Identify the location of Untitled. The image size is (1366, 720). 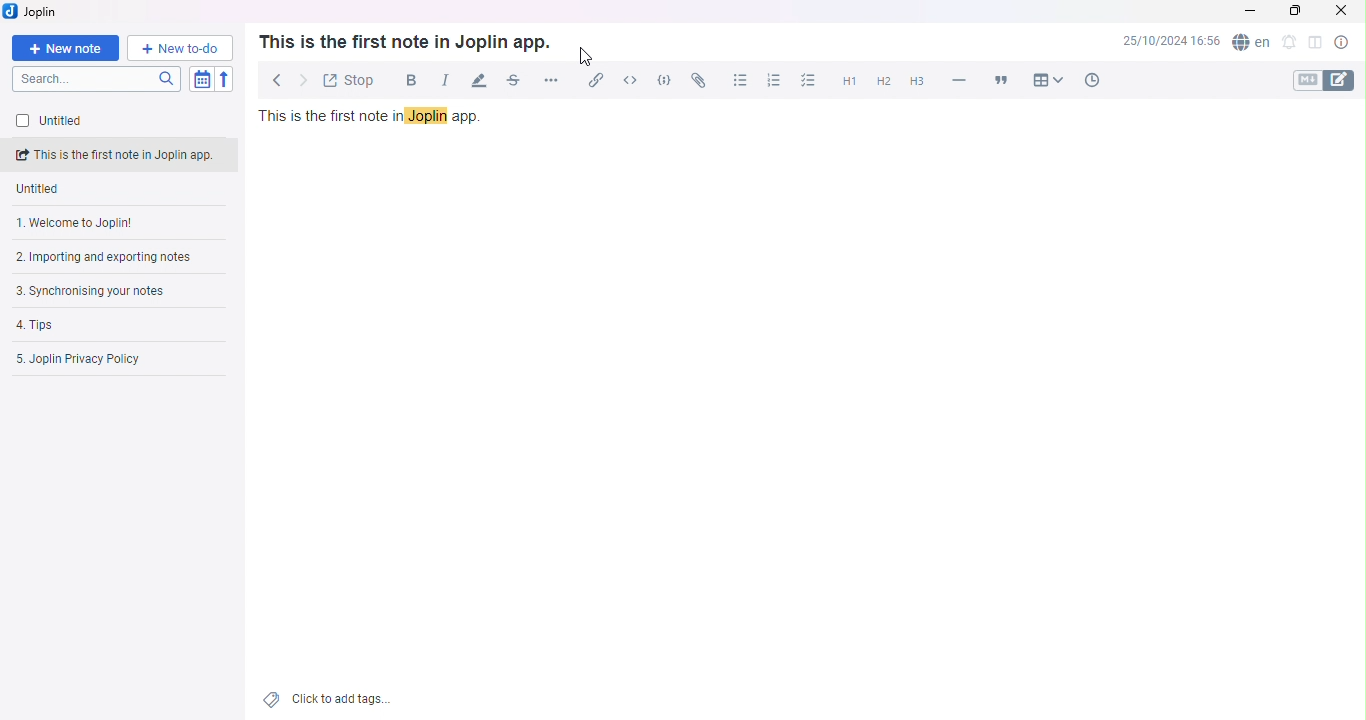
(46, 156).